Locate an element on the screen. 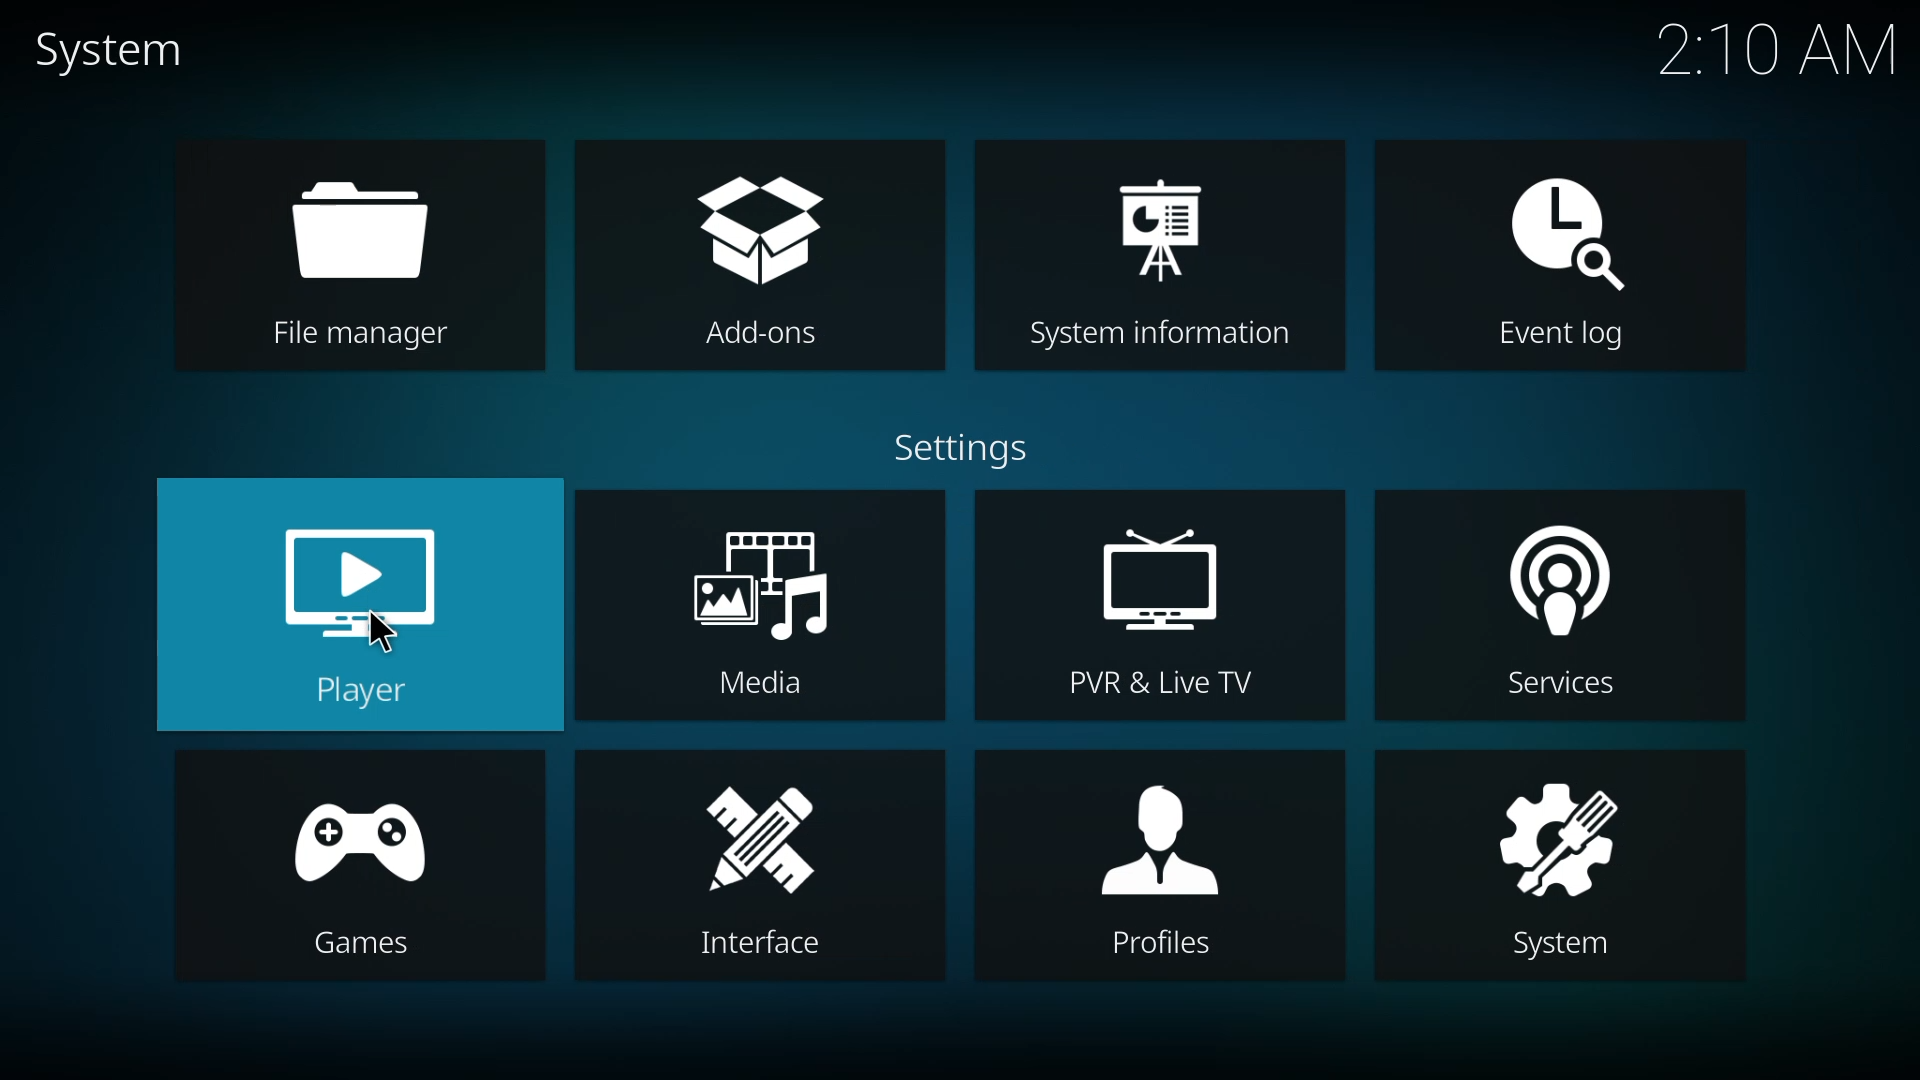 The width and height of the screenshot is (1920, 1080). interface is located at coordinates (772, 867).